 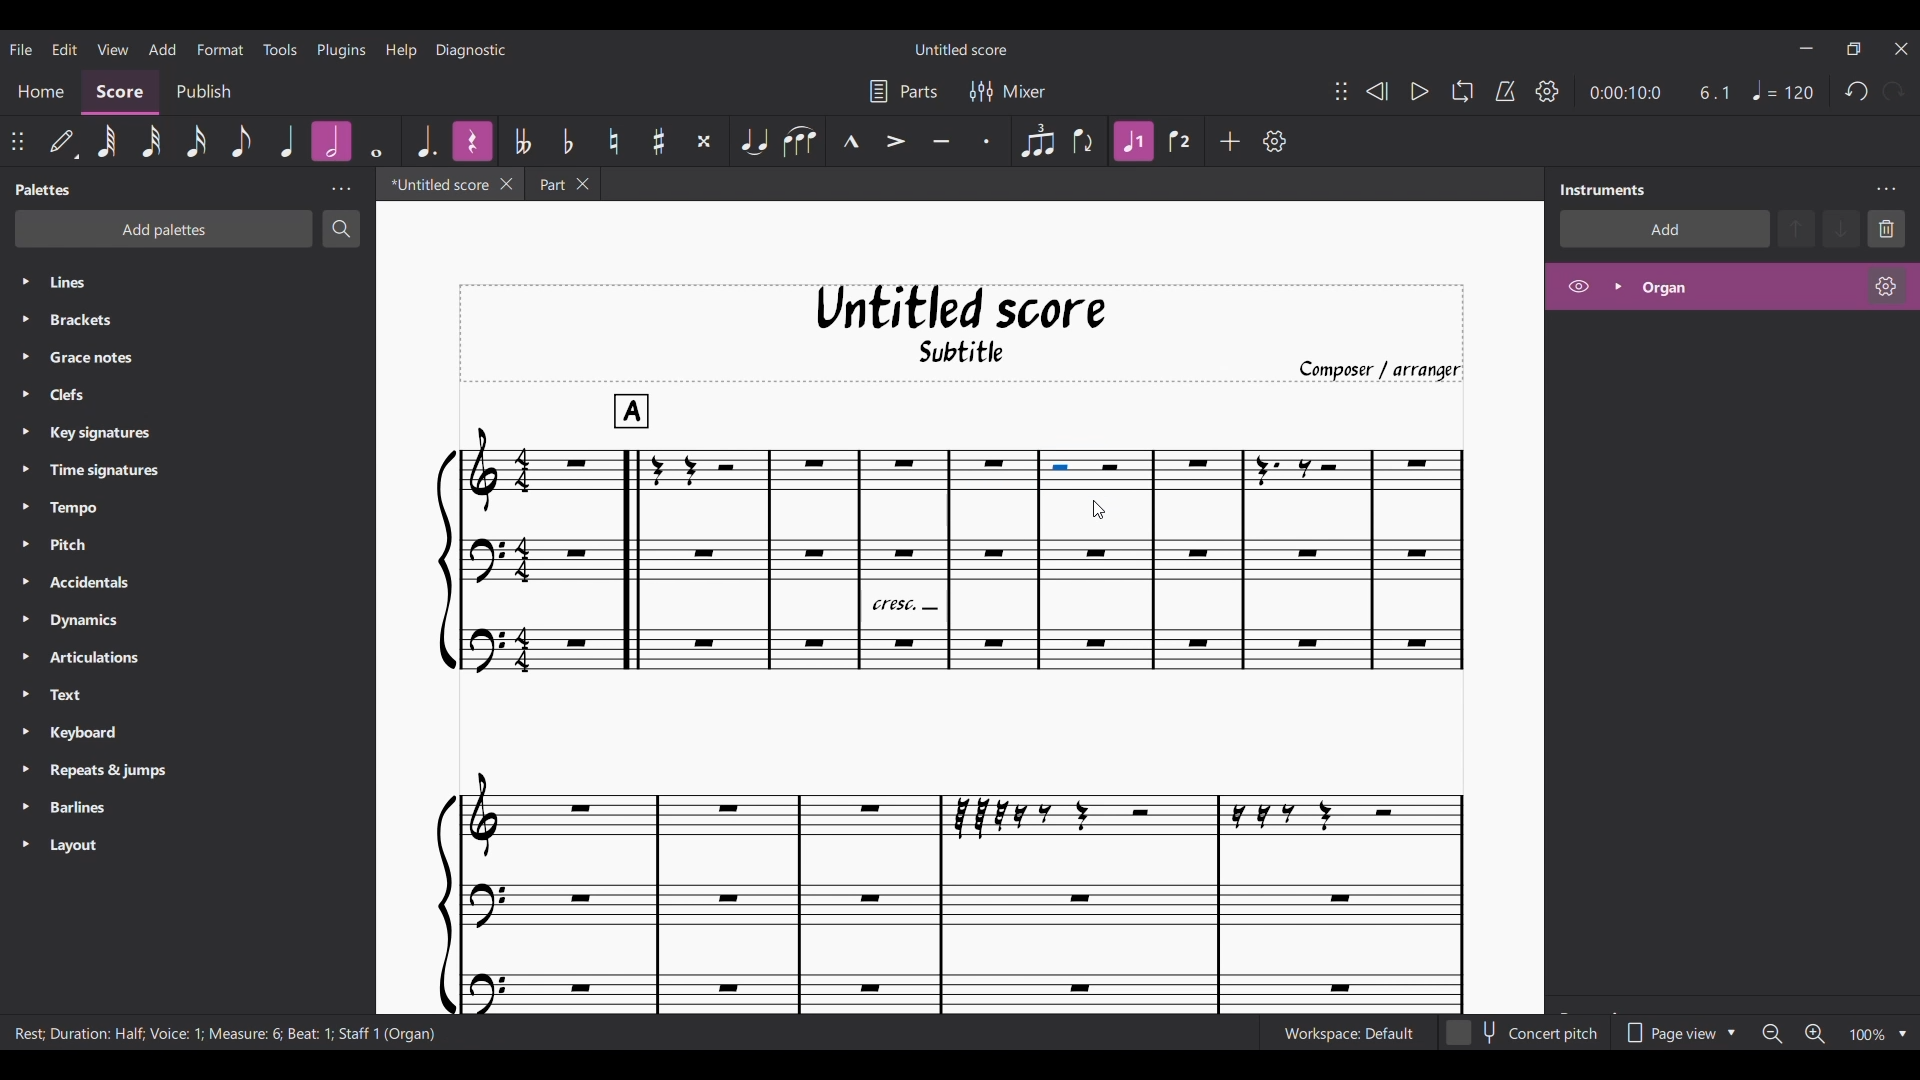 I want to click on Play, so click(x=1420, y=92).